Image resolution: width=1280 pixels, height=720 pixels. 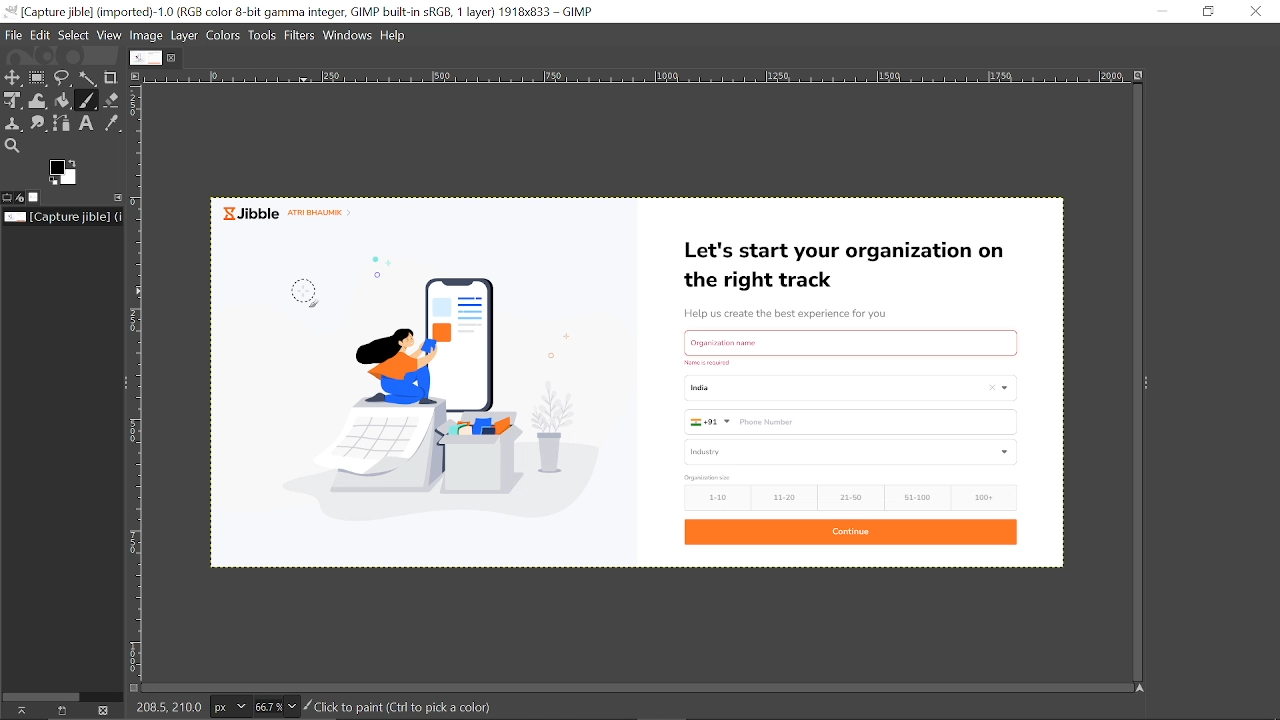 What do you see at coordinates (232, 708) in the screenshot?
I see `Pixel` at bounding box center [232, 708].